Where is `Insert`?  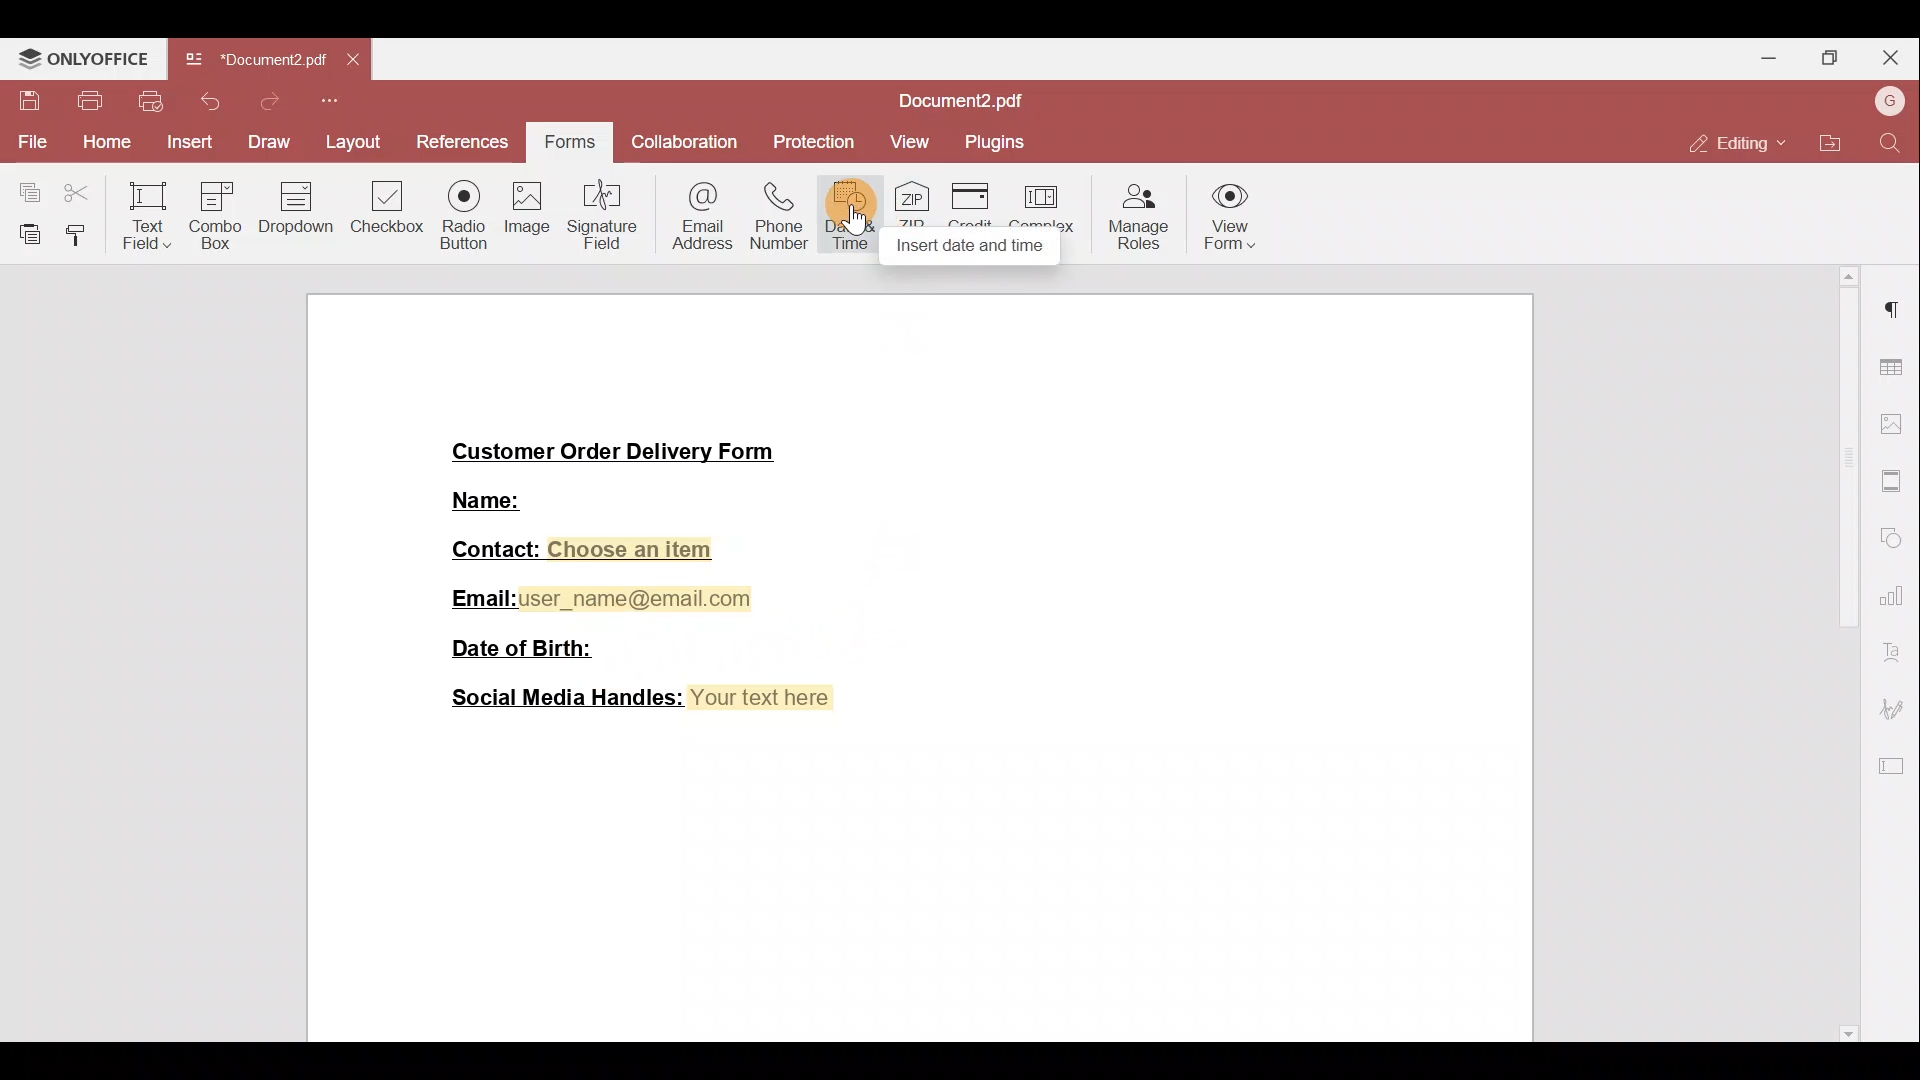 Insert is located at coordinates (188, 142).